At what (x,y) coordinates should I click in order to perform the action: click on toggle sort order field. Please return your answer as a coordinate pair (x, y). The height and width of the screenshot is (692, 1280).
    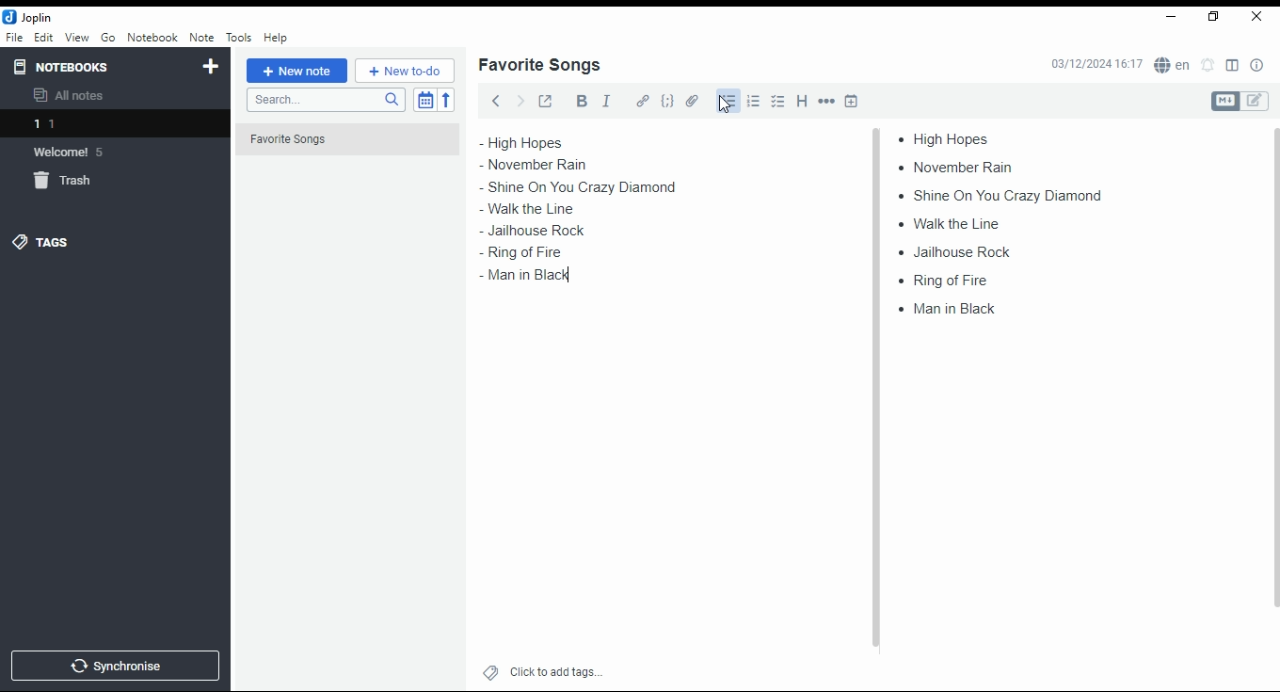
    Looking at the image, I should click on (425, 100).